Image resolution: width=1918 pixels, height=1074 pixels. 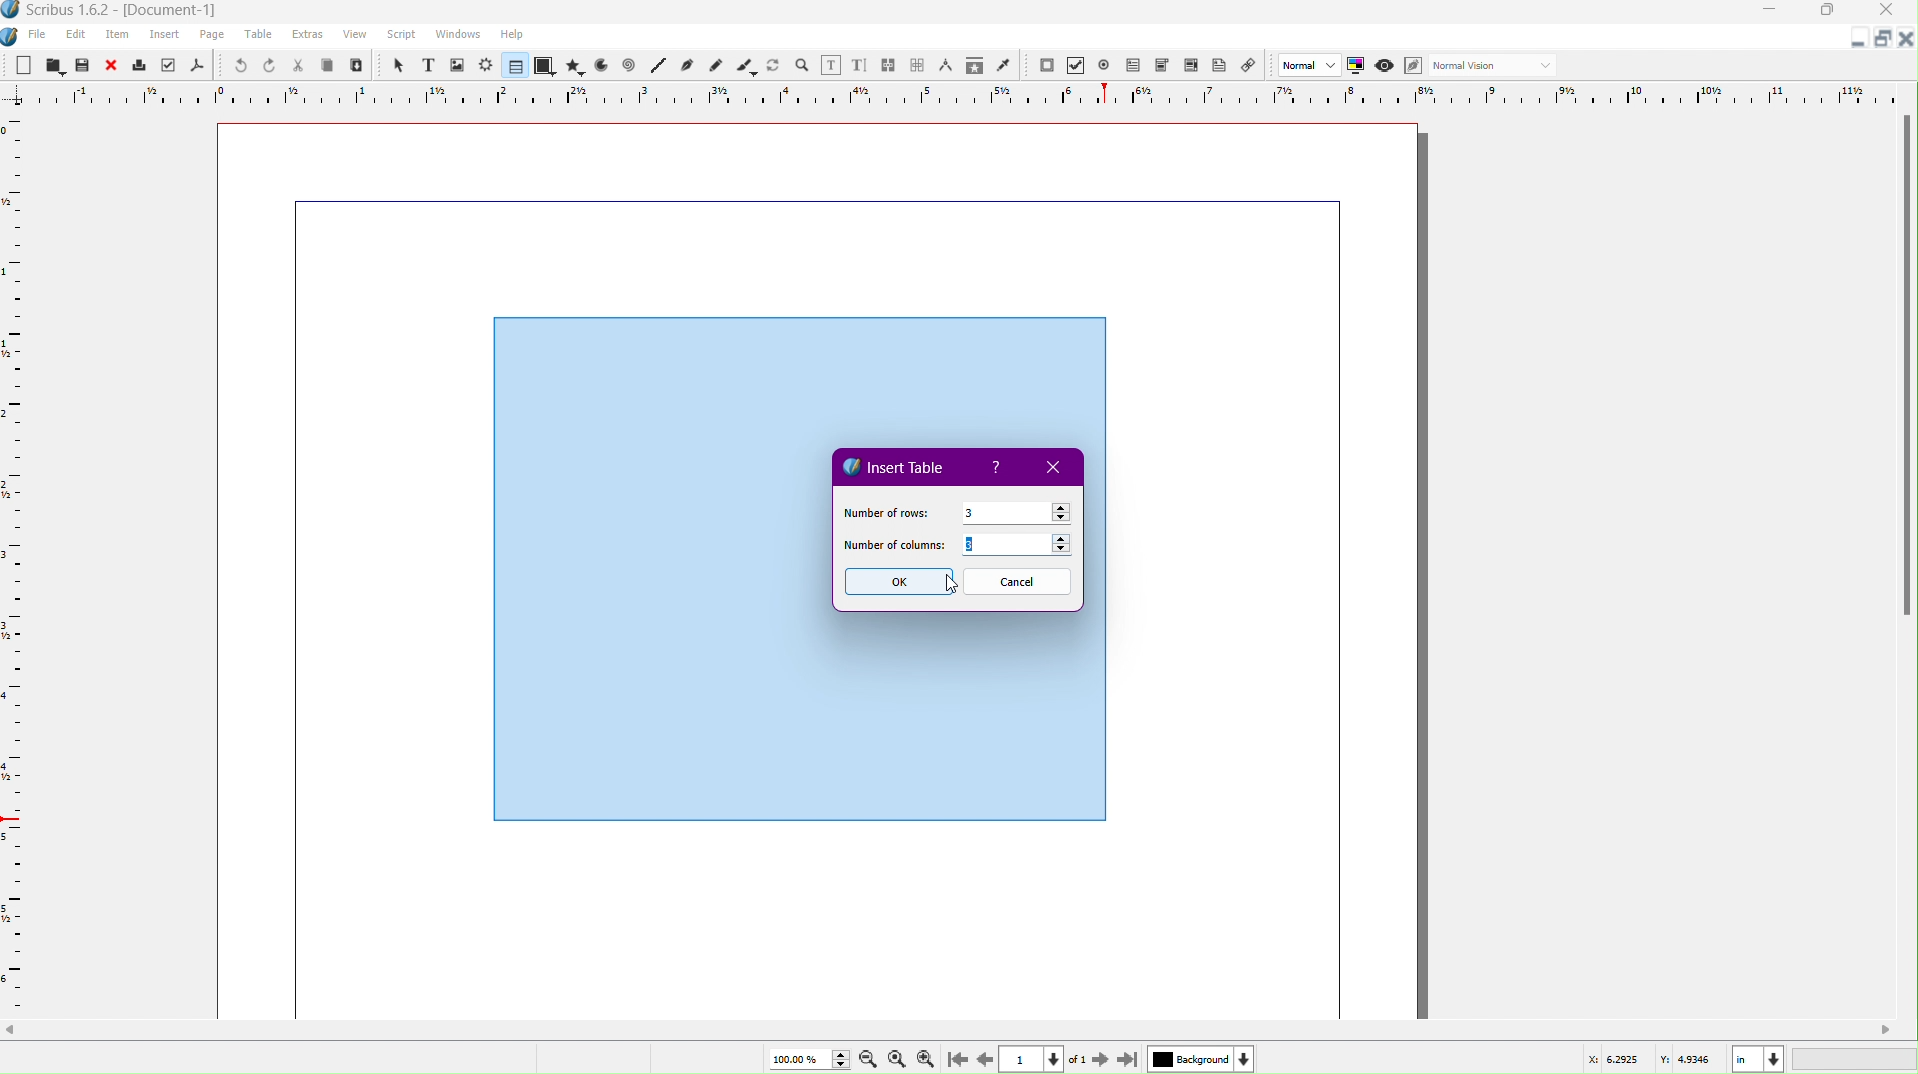 What do you see at coordinates (918, 64) in the screenshot?
I see `Unlink Text Frames` at bounding box center [918, 64].